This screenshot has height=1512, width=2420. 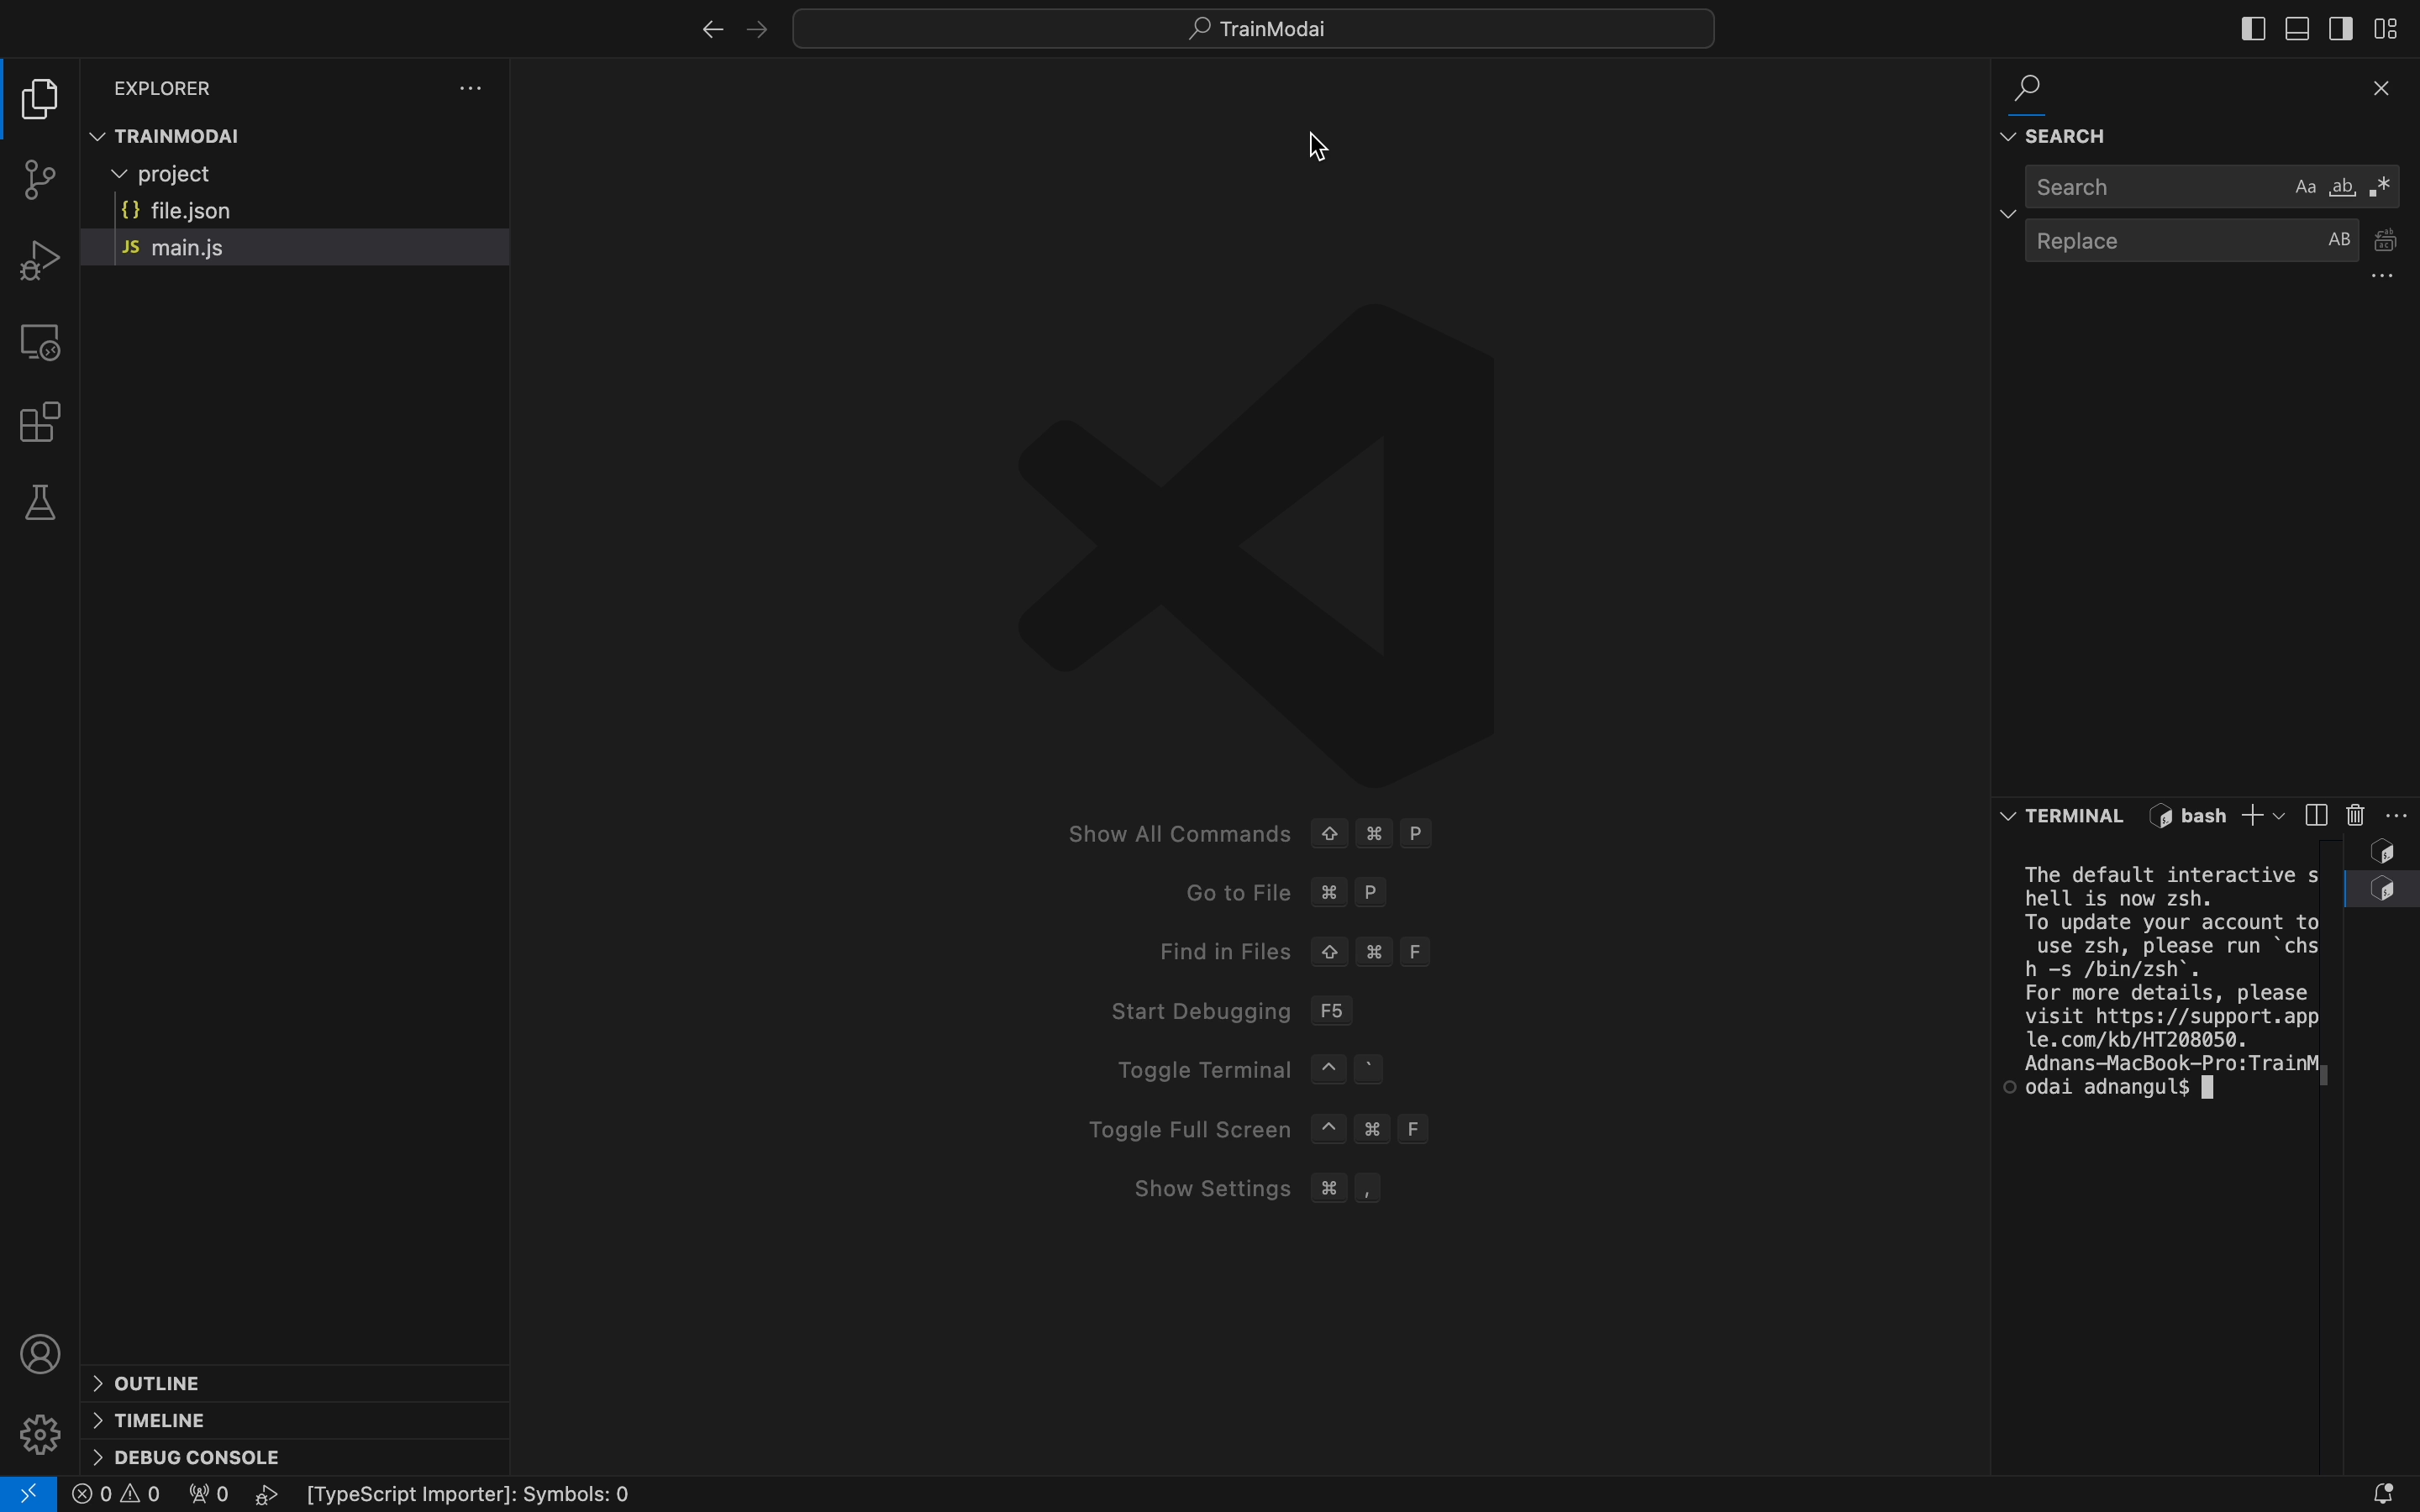 I want to click on delete, so click(x=2353, y=816).